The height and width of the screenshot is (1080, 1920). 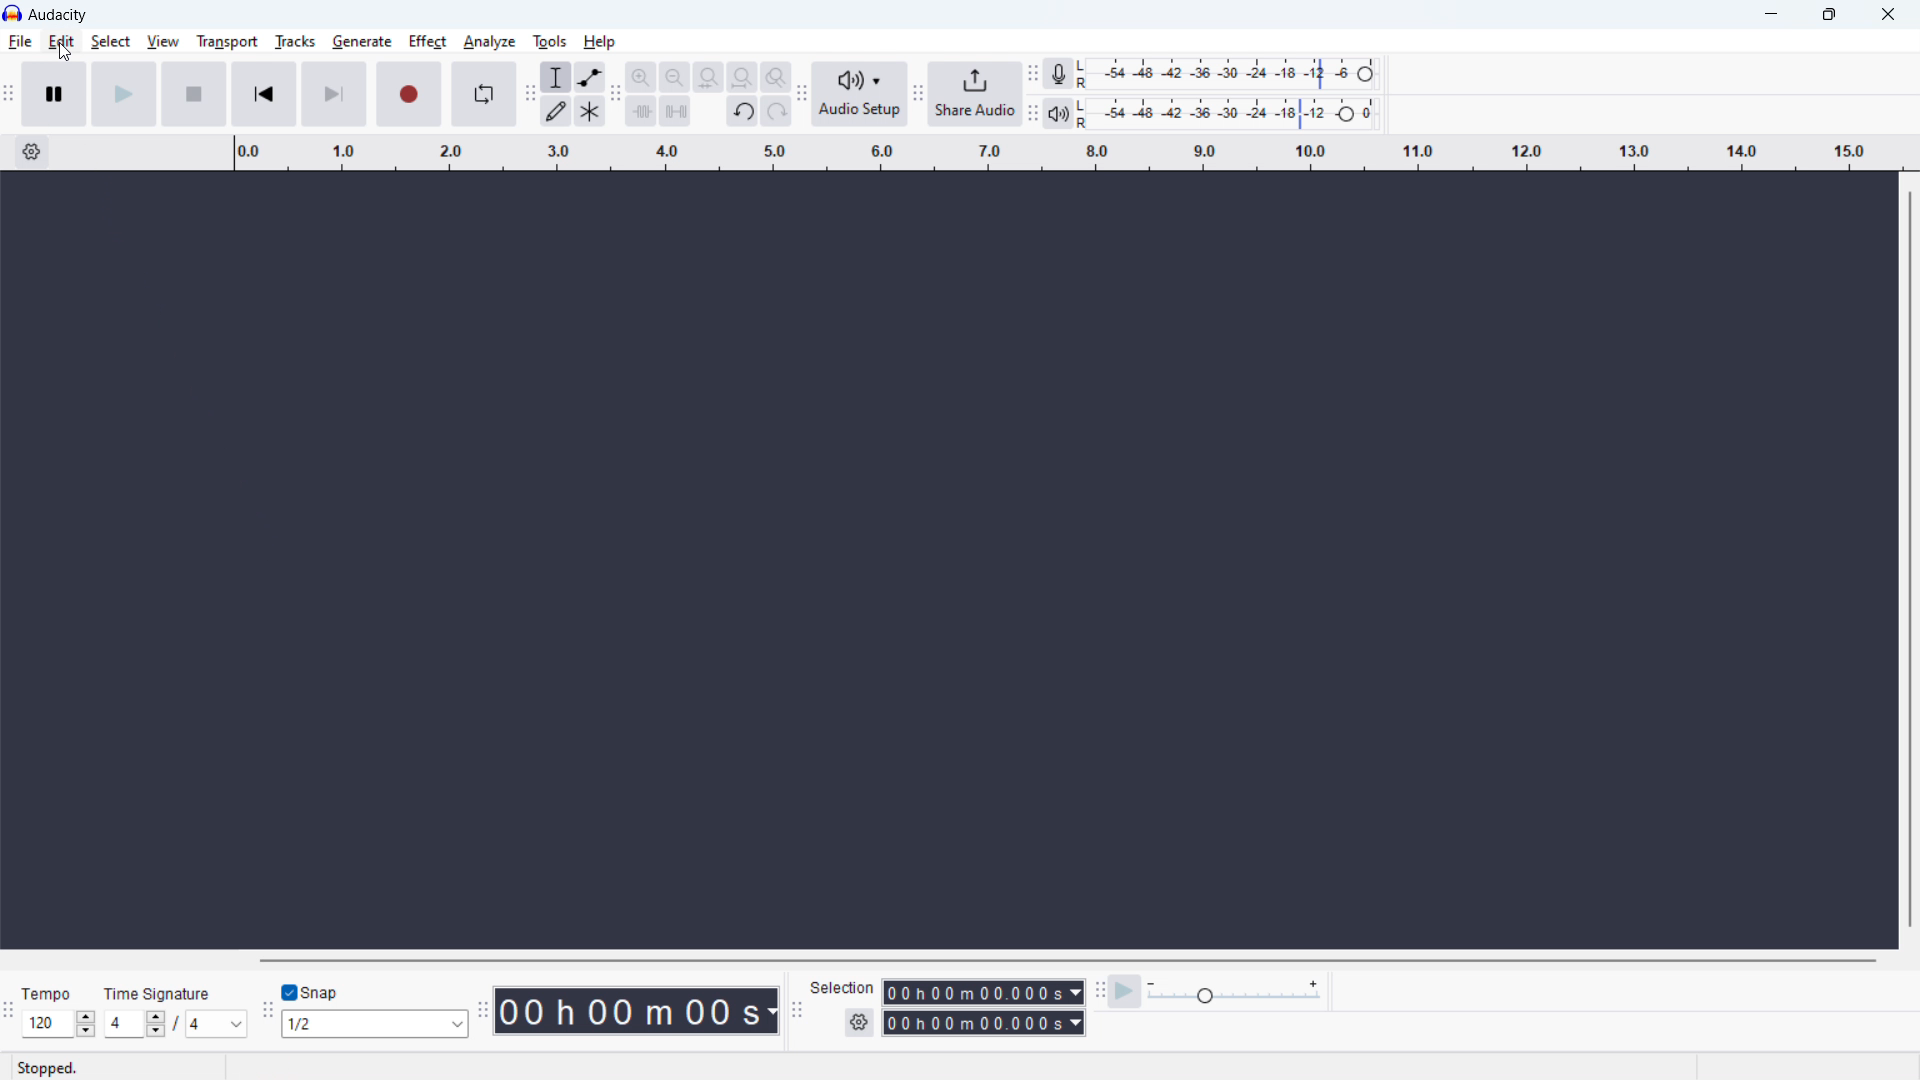 I want to click on zoom in, so click(x=640, y=77).